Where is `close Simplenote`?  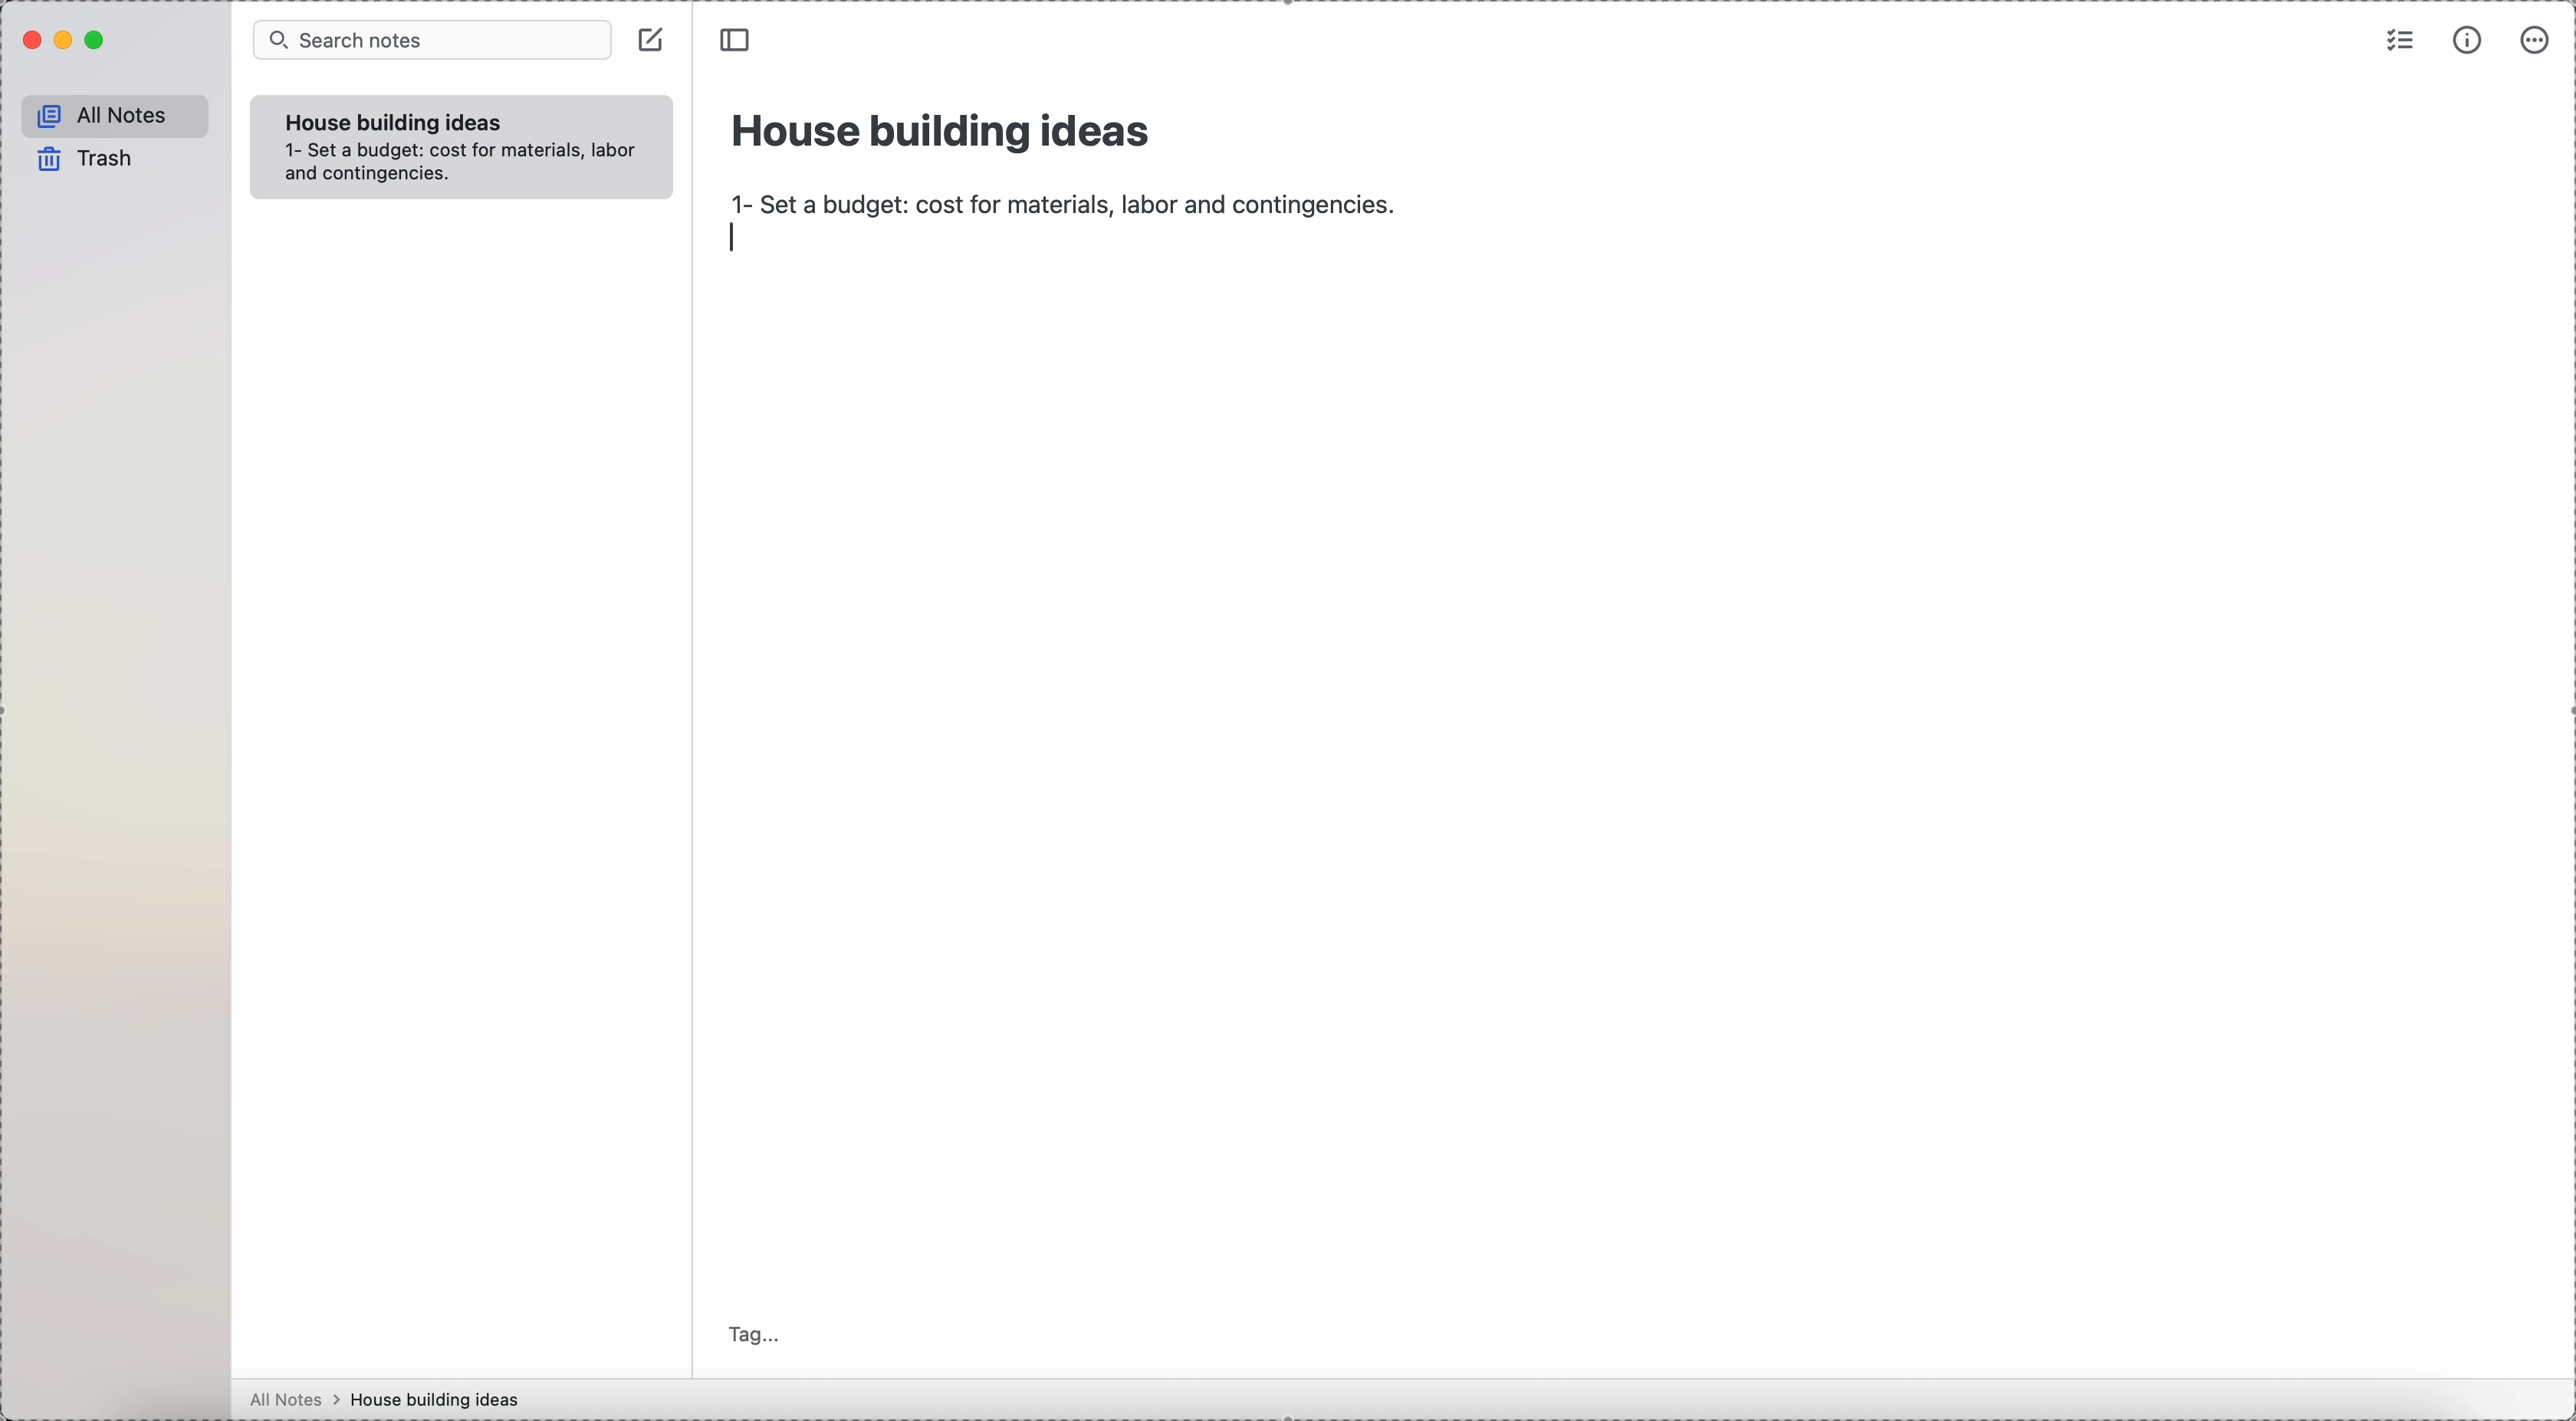
close Simplenote is located at coordinates (31, 41).